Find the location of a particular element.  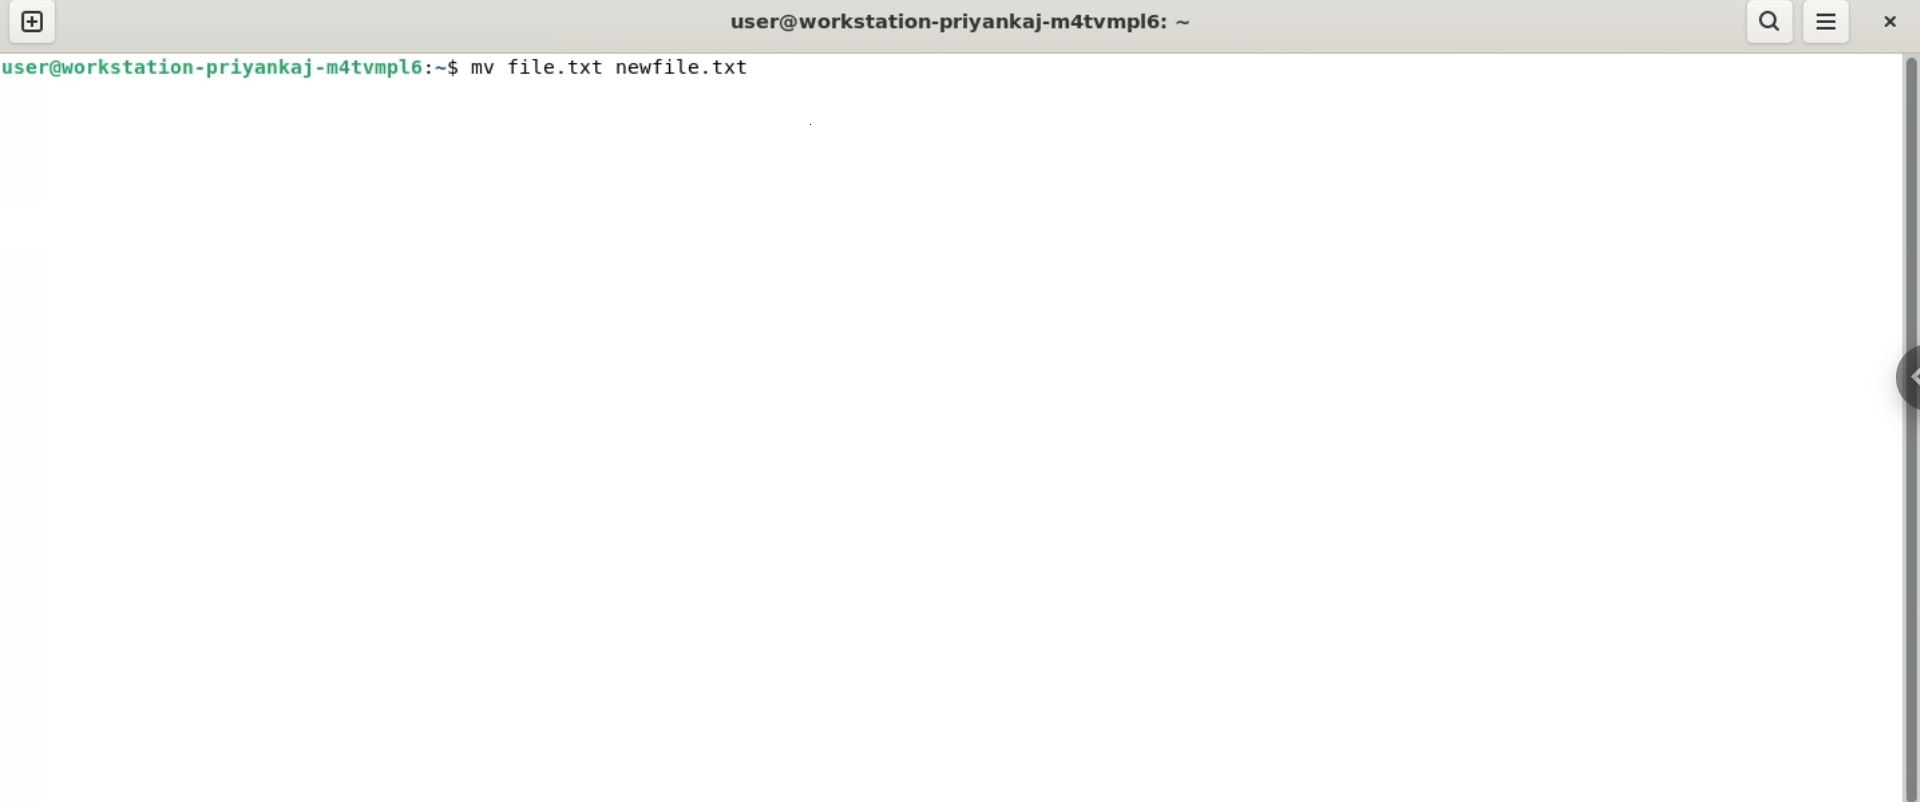

verical scroll bar is located at coordinates (1910, 426).